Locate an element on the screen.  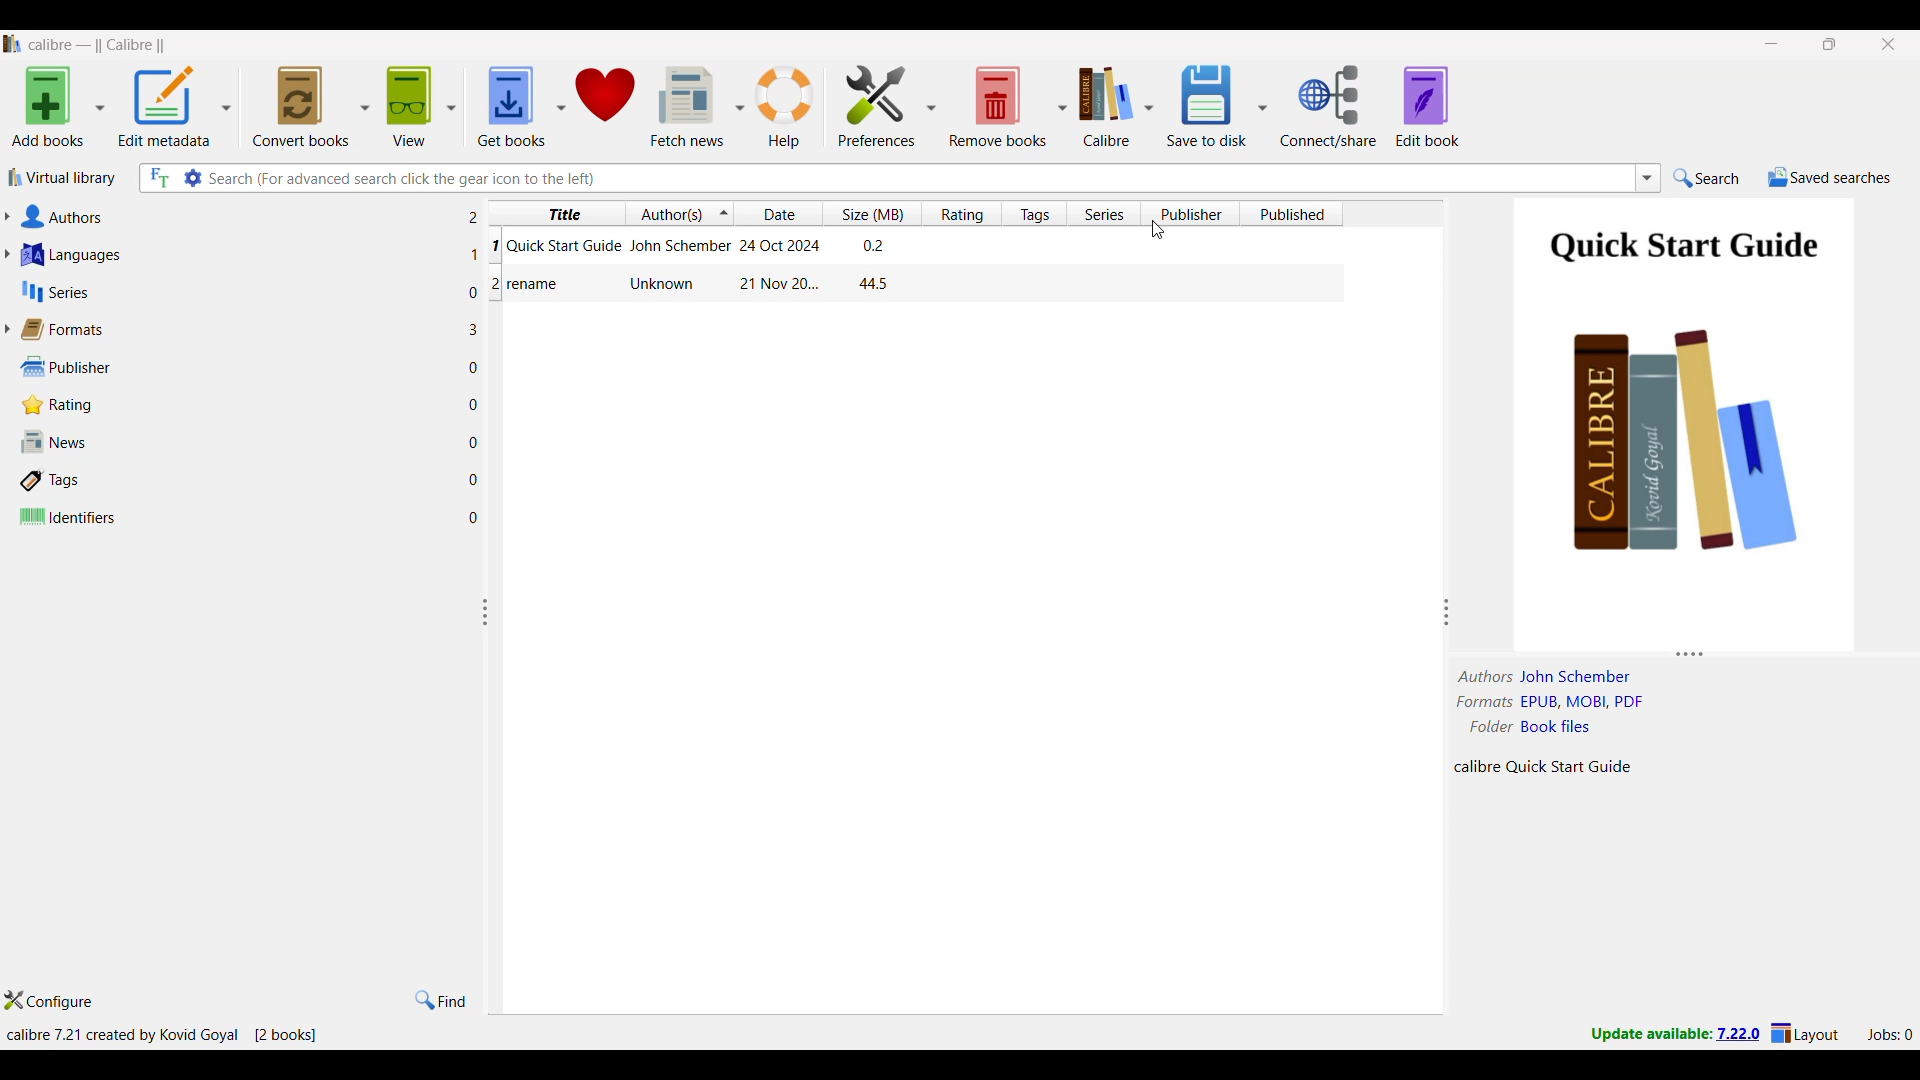
44.5 is located at coordinates (874, 284).